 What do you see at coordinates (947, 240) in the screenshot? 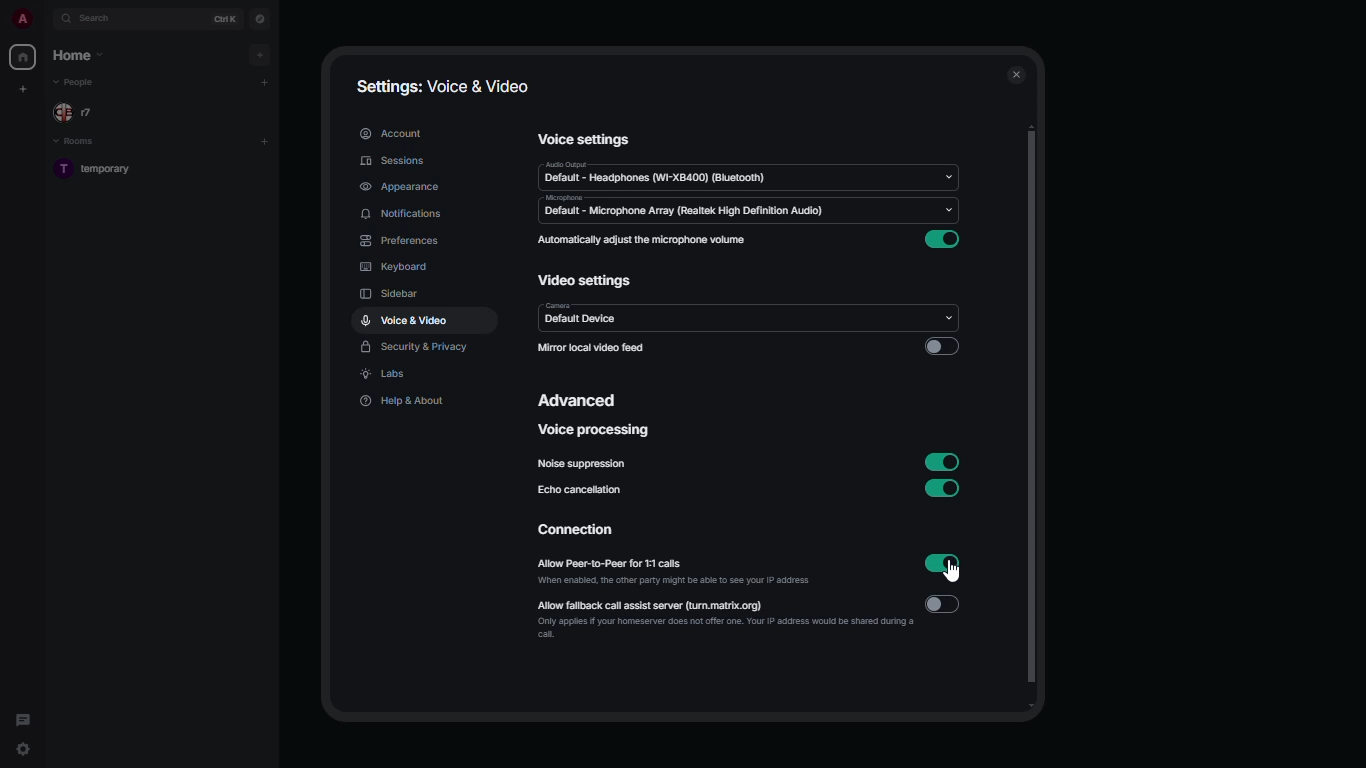
I see `enabled` at bounding box center [947, 240].